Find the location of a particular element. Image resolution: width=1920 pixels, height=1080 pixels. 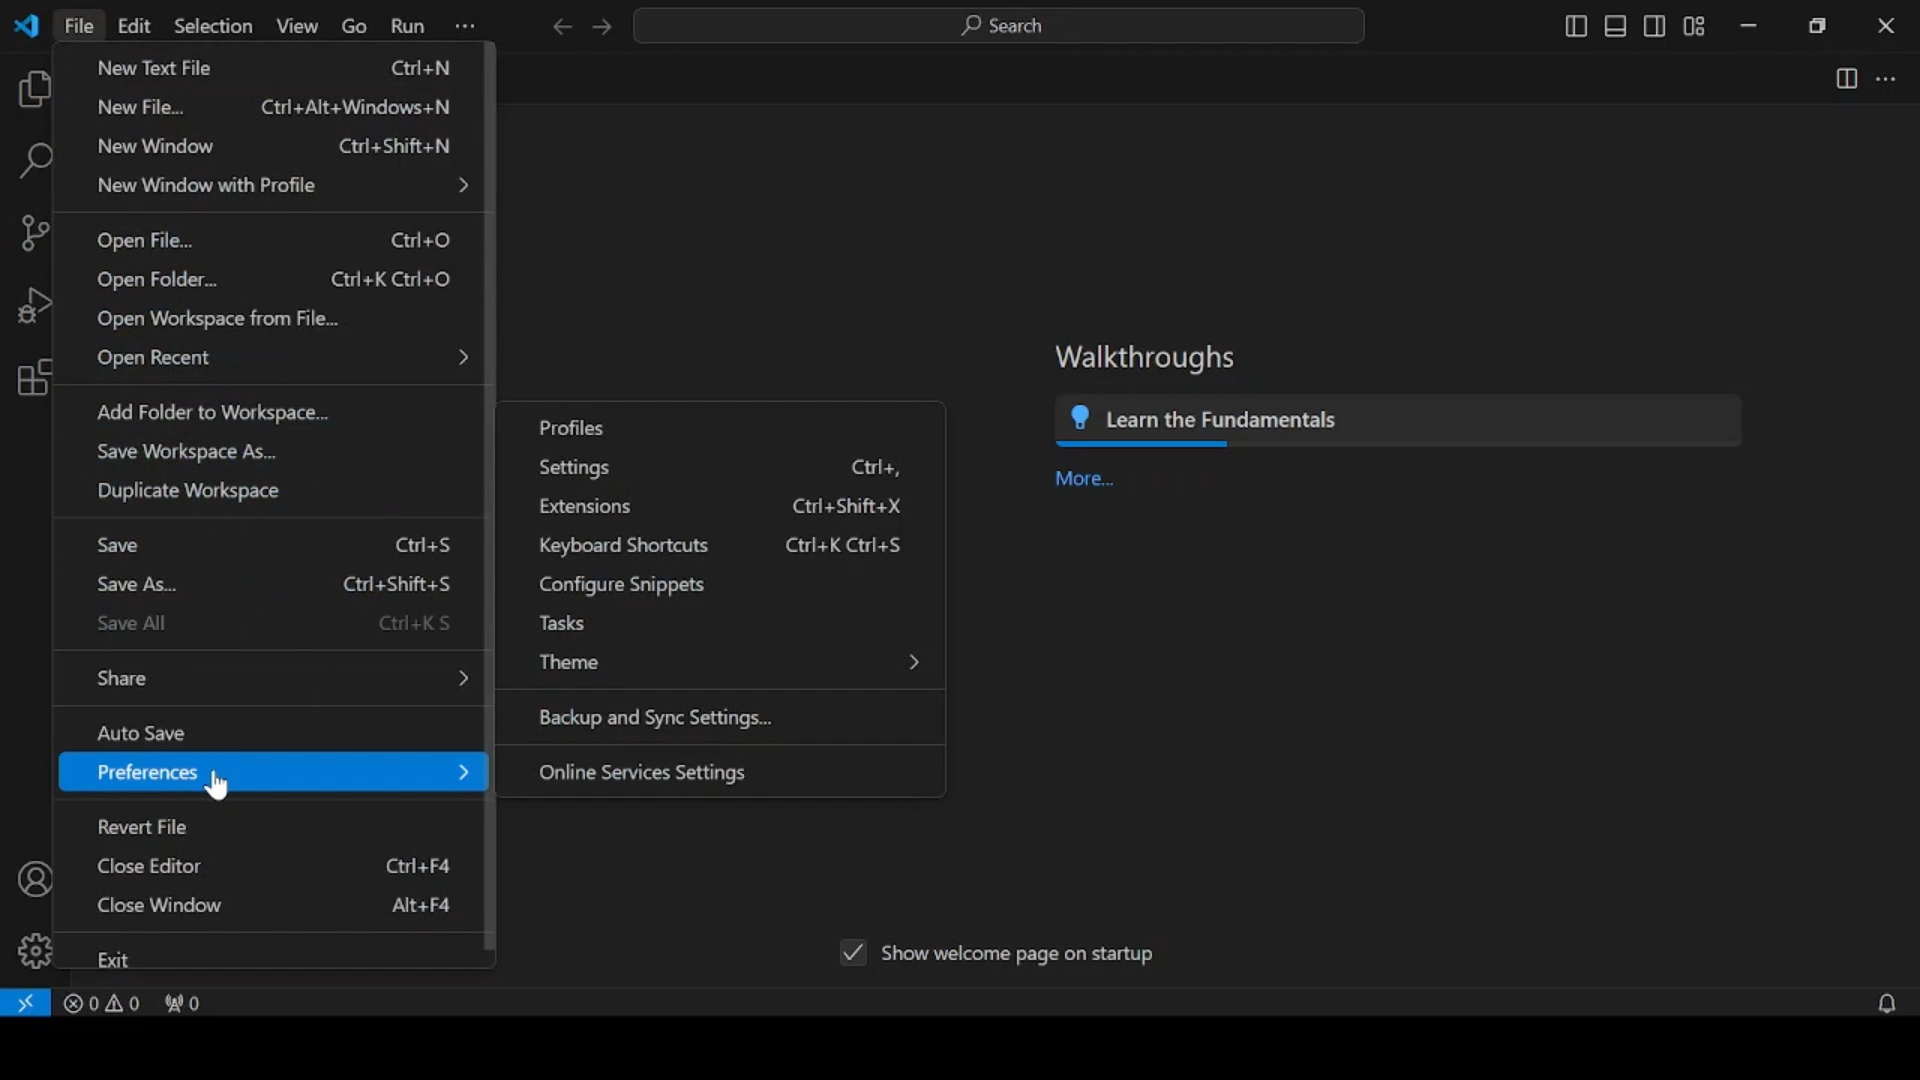

search bar is located at coordinates (999, 27).